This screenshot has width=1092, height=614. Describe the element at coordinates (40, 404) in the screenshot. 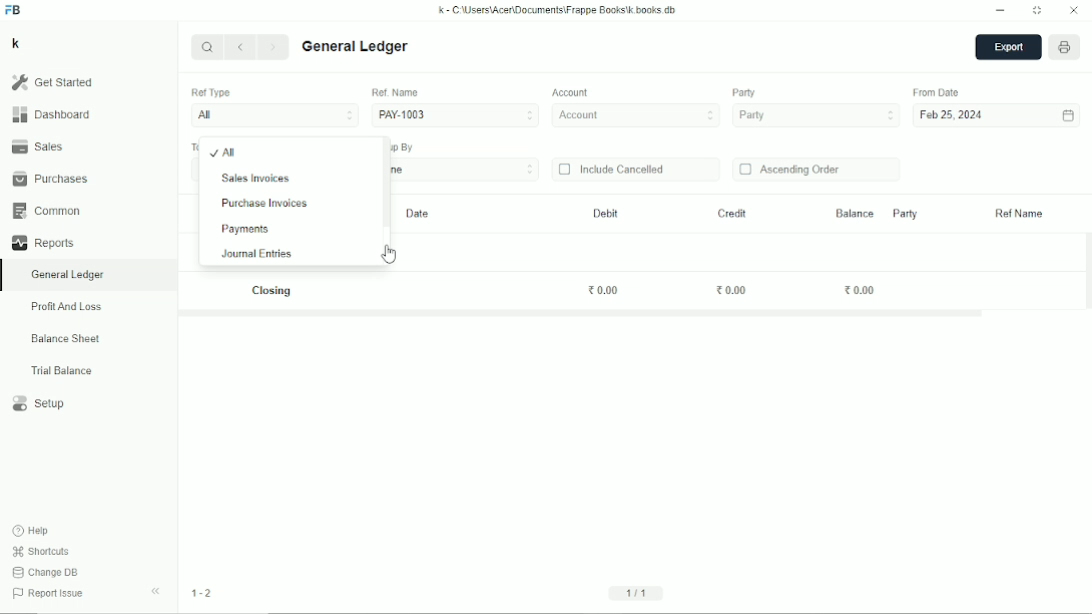

I see `Setup` at that location.